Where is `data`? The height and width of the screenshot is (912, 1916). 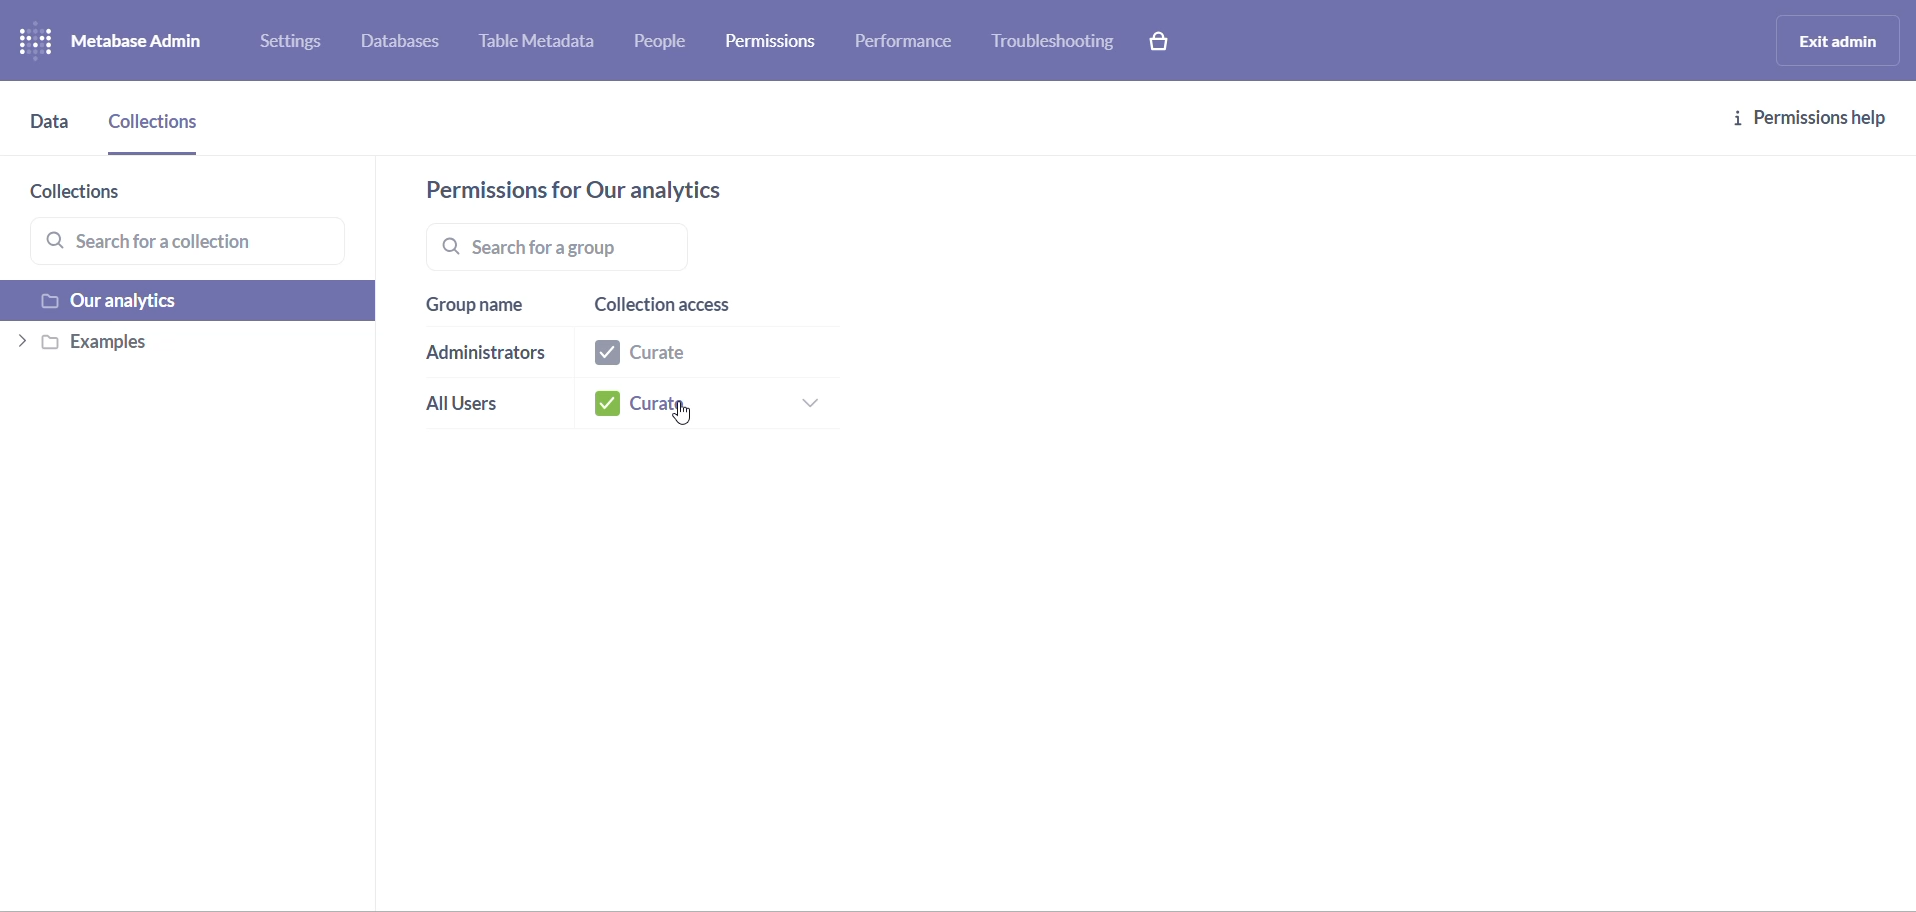 data is located at coordinates (51, 132).